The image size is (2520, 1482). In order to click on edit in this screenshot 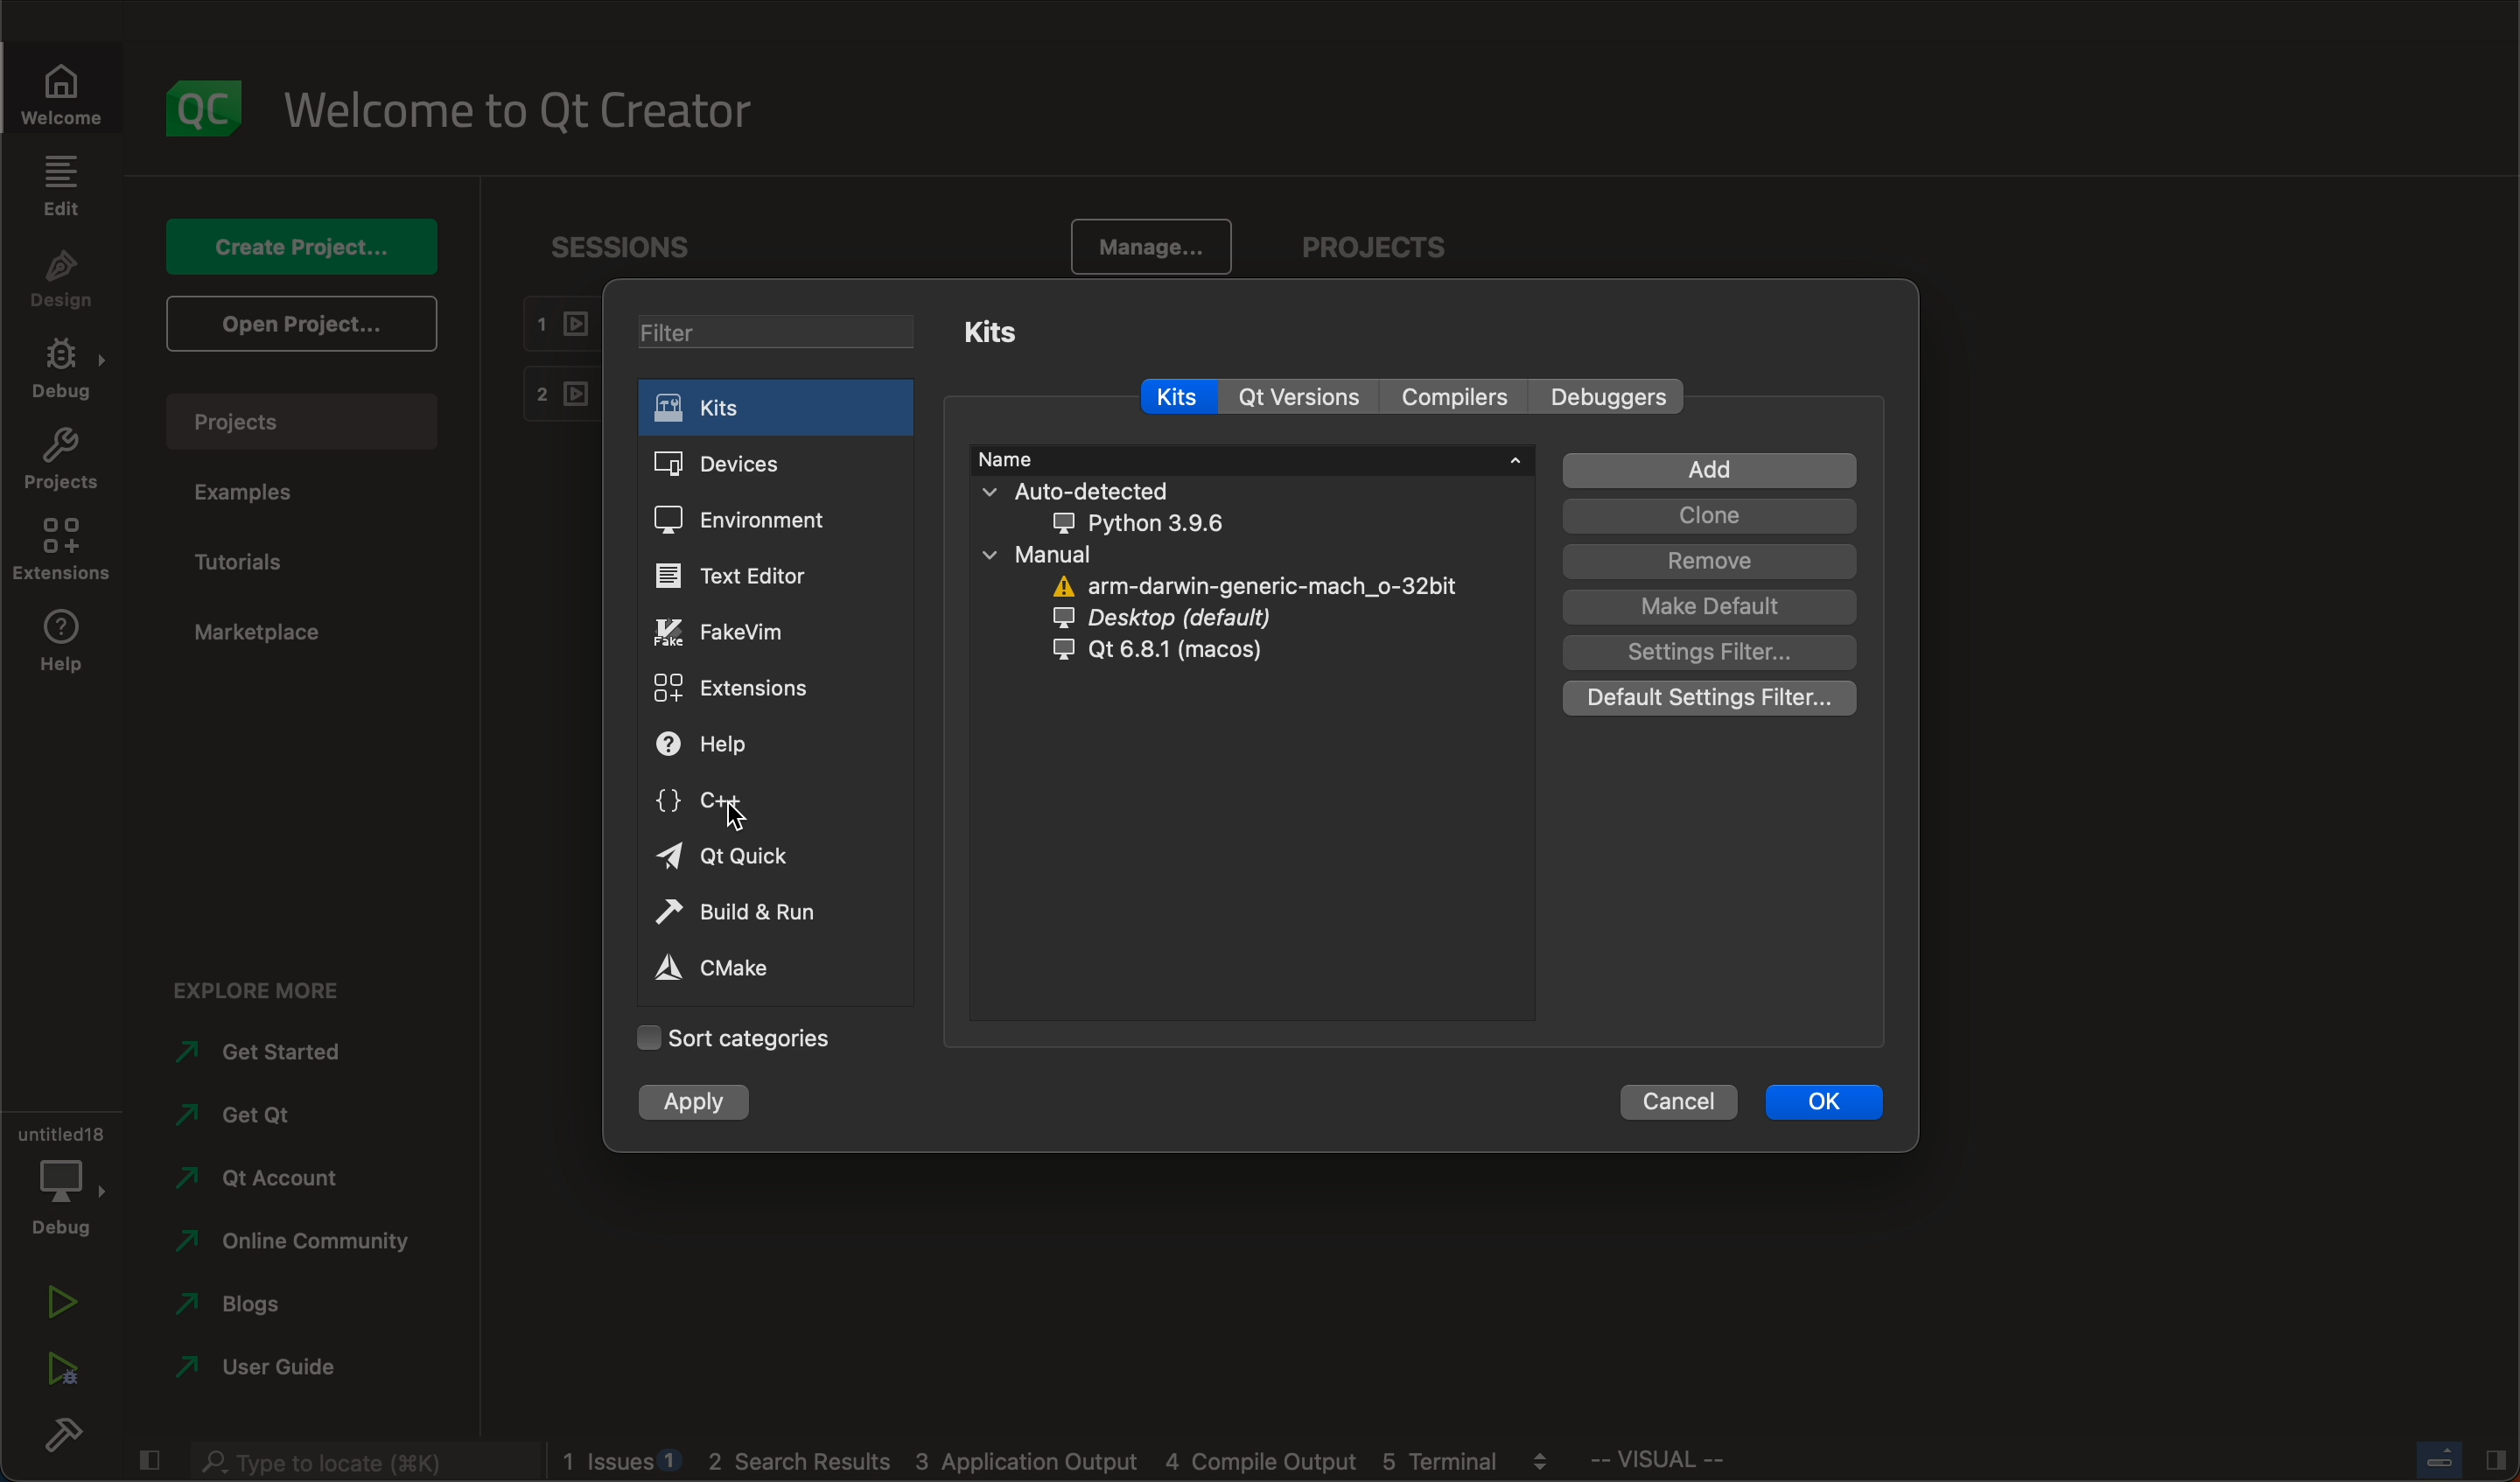, I will do `click(60, 185)`.